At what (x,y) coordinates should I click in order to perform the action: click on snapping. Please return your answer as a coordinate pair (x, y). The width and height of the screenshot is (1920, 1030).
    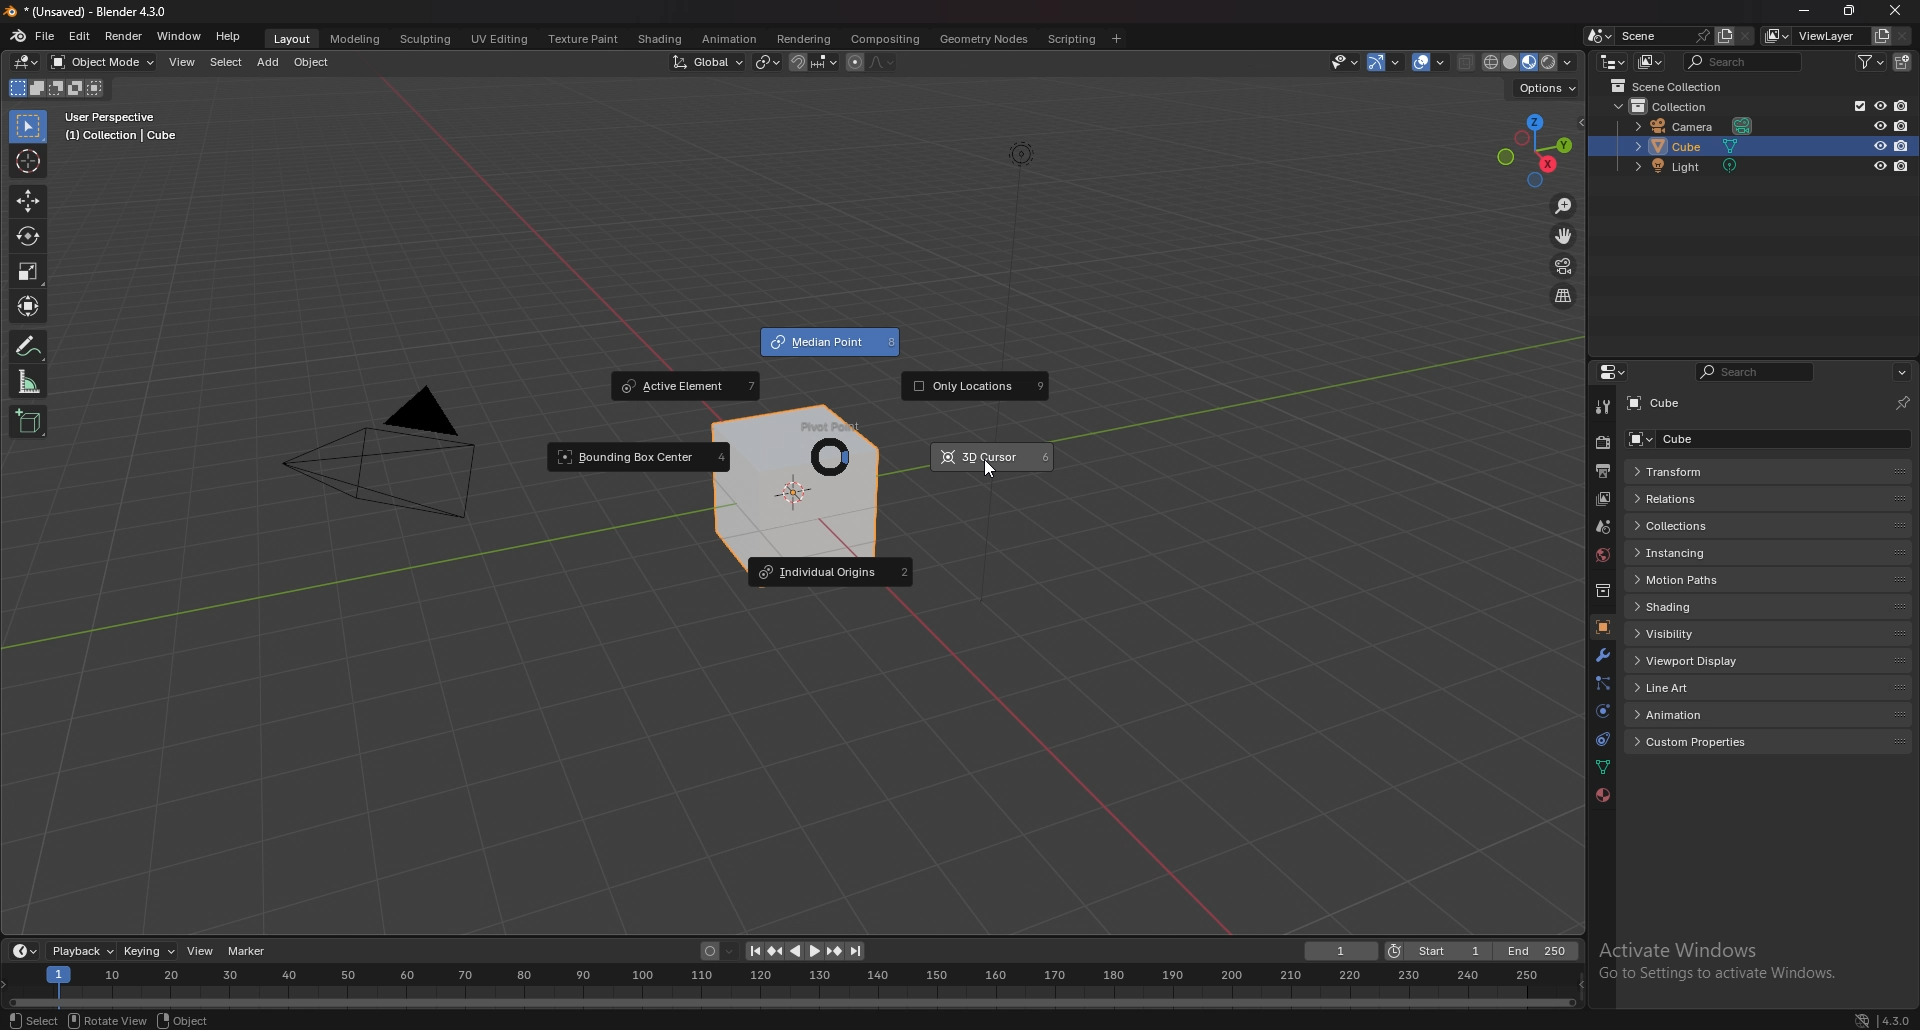
    Looking at the image, I should click on (814, 62).